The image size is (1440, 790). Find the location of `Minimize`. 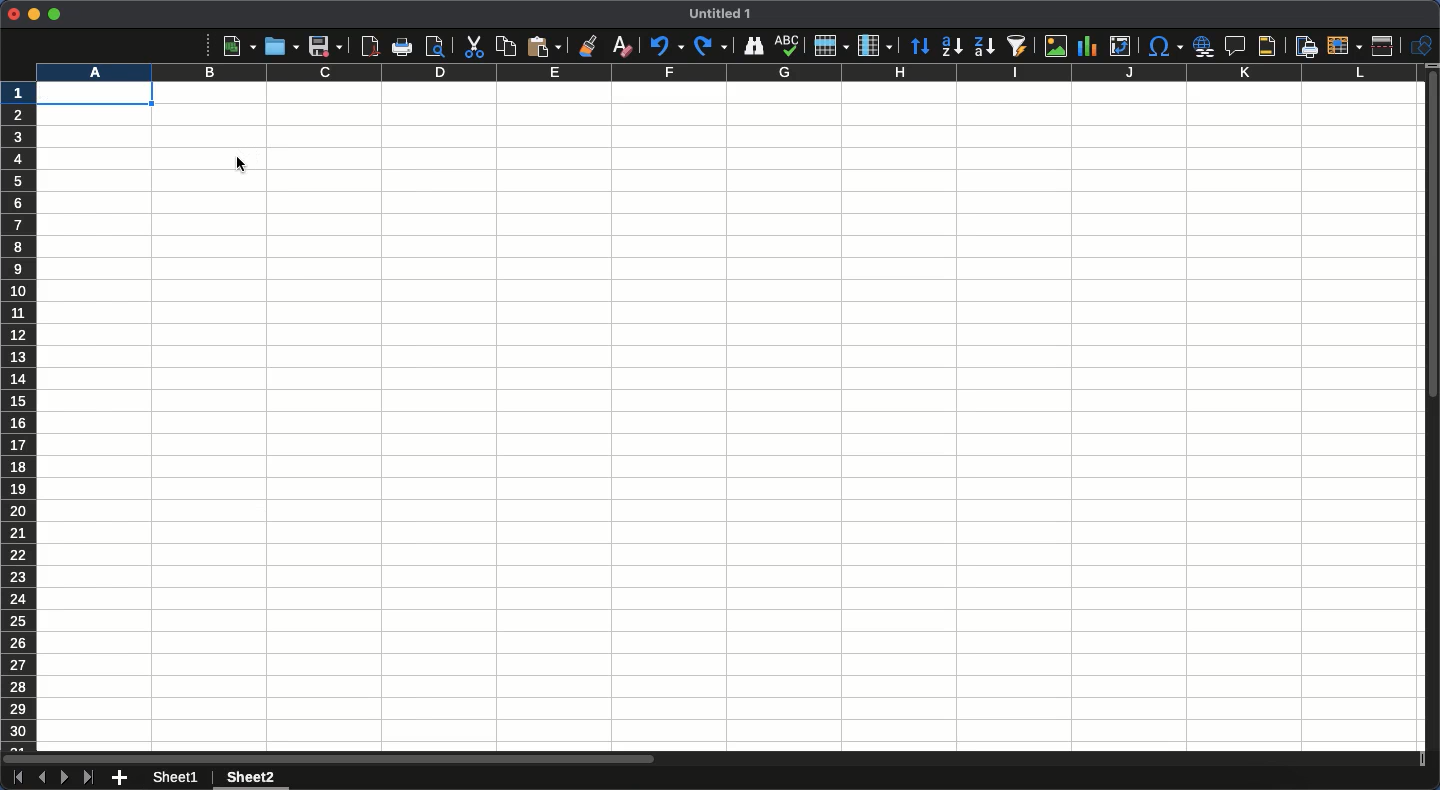

Minimize is located at coordinates (34, 15).